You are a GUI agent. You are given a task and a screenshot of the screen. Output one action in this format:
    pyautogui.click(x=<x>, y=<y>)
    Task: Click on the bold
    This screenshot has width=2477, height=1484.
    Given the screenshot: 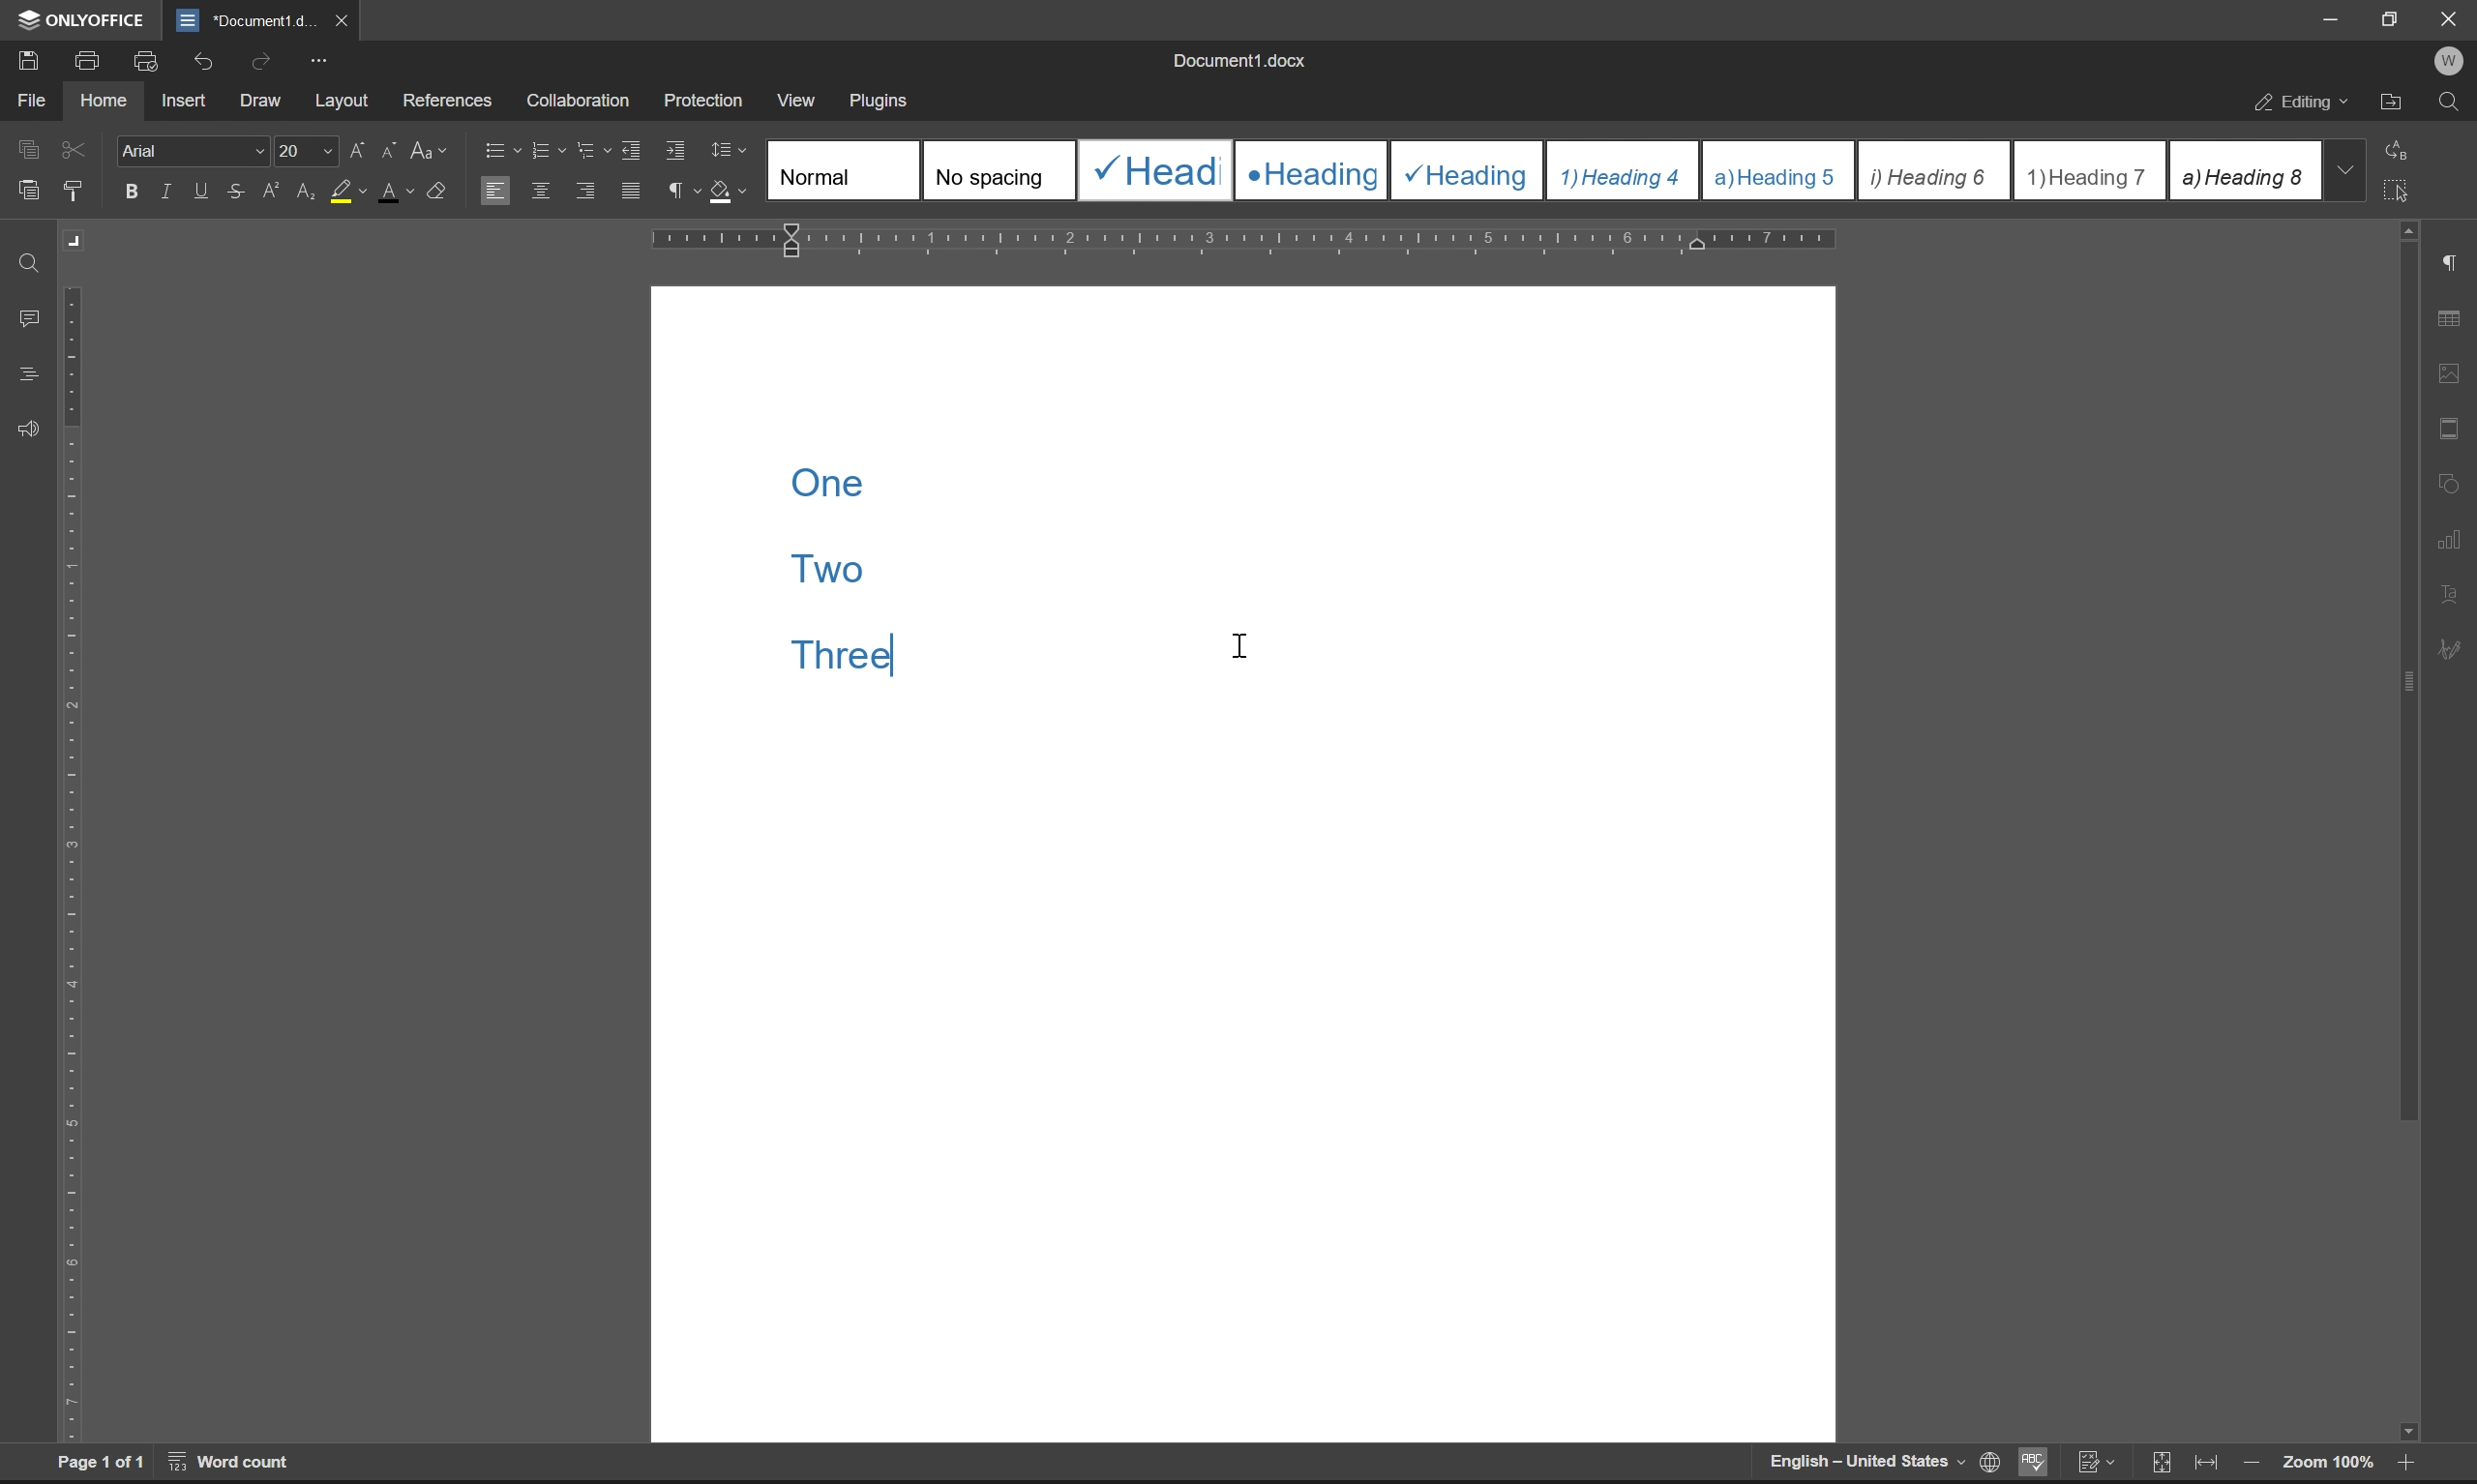 What is the action you would take?
    pyautogui.click(x=132, y=192)
    